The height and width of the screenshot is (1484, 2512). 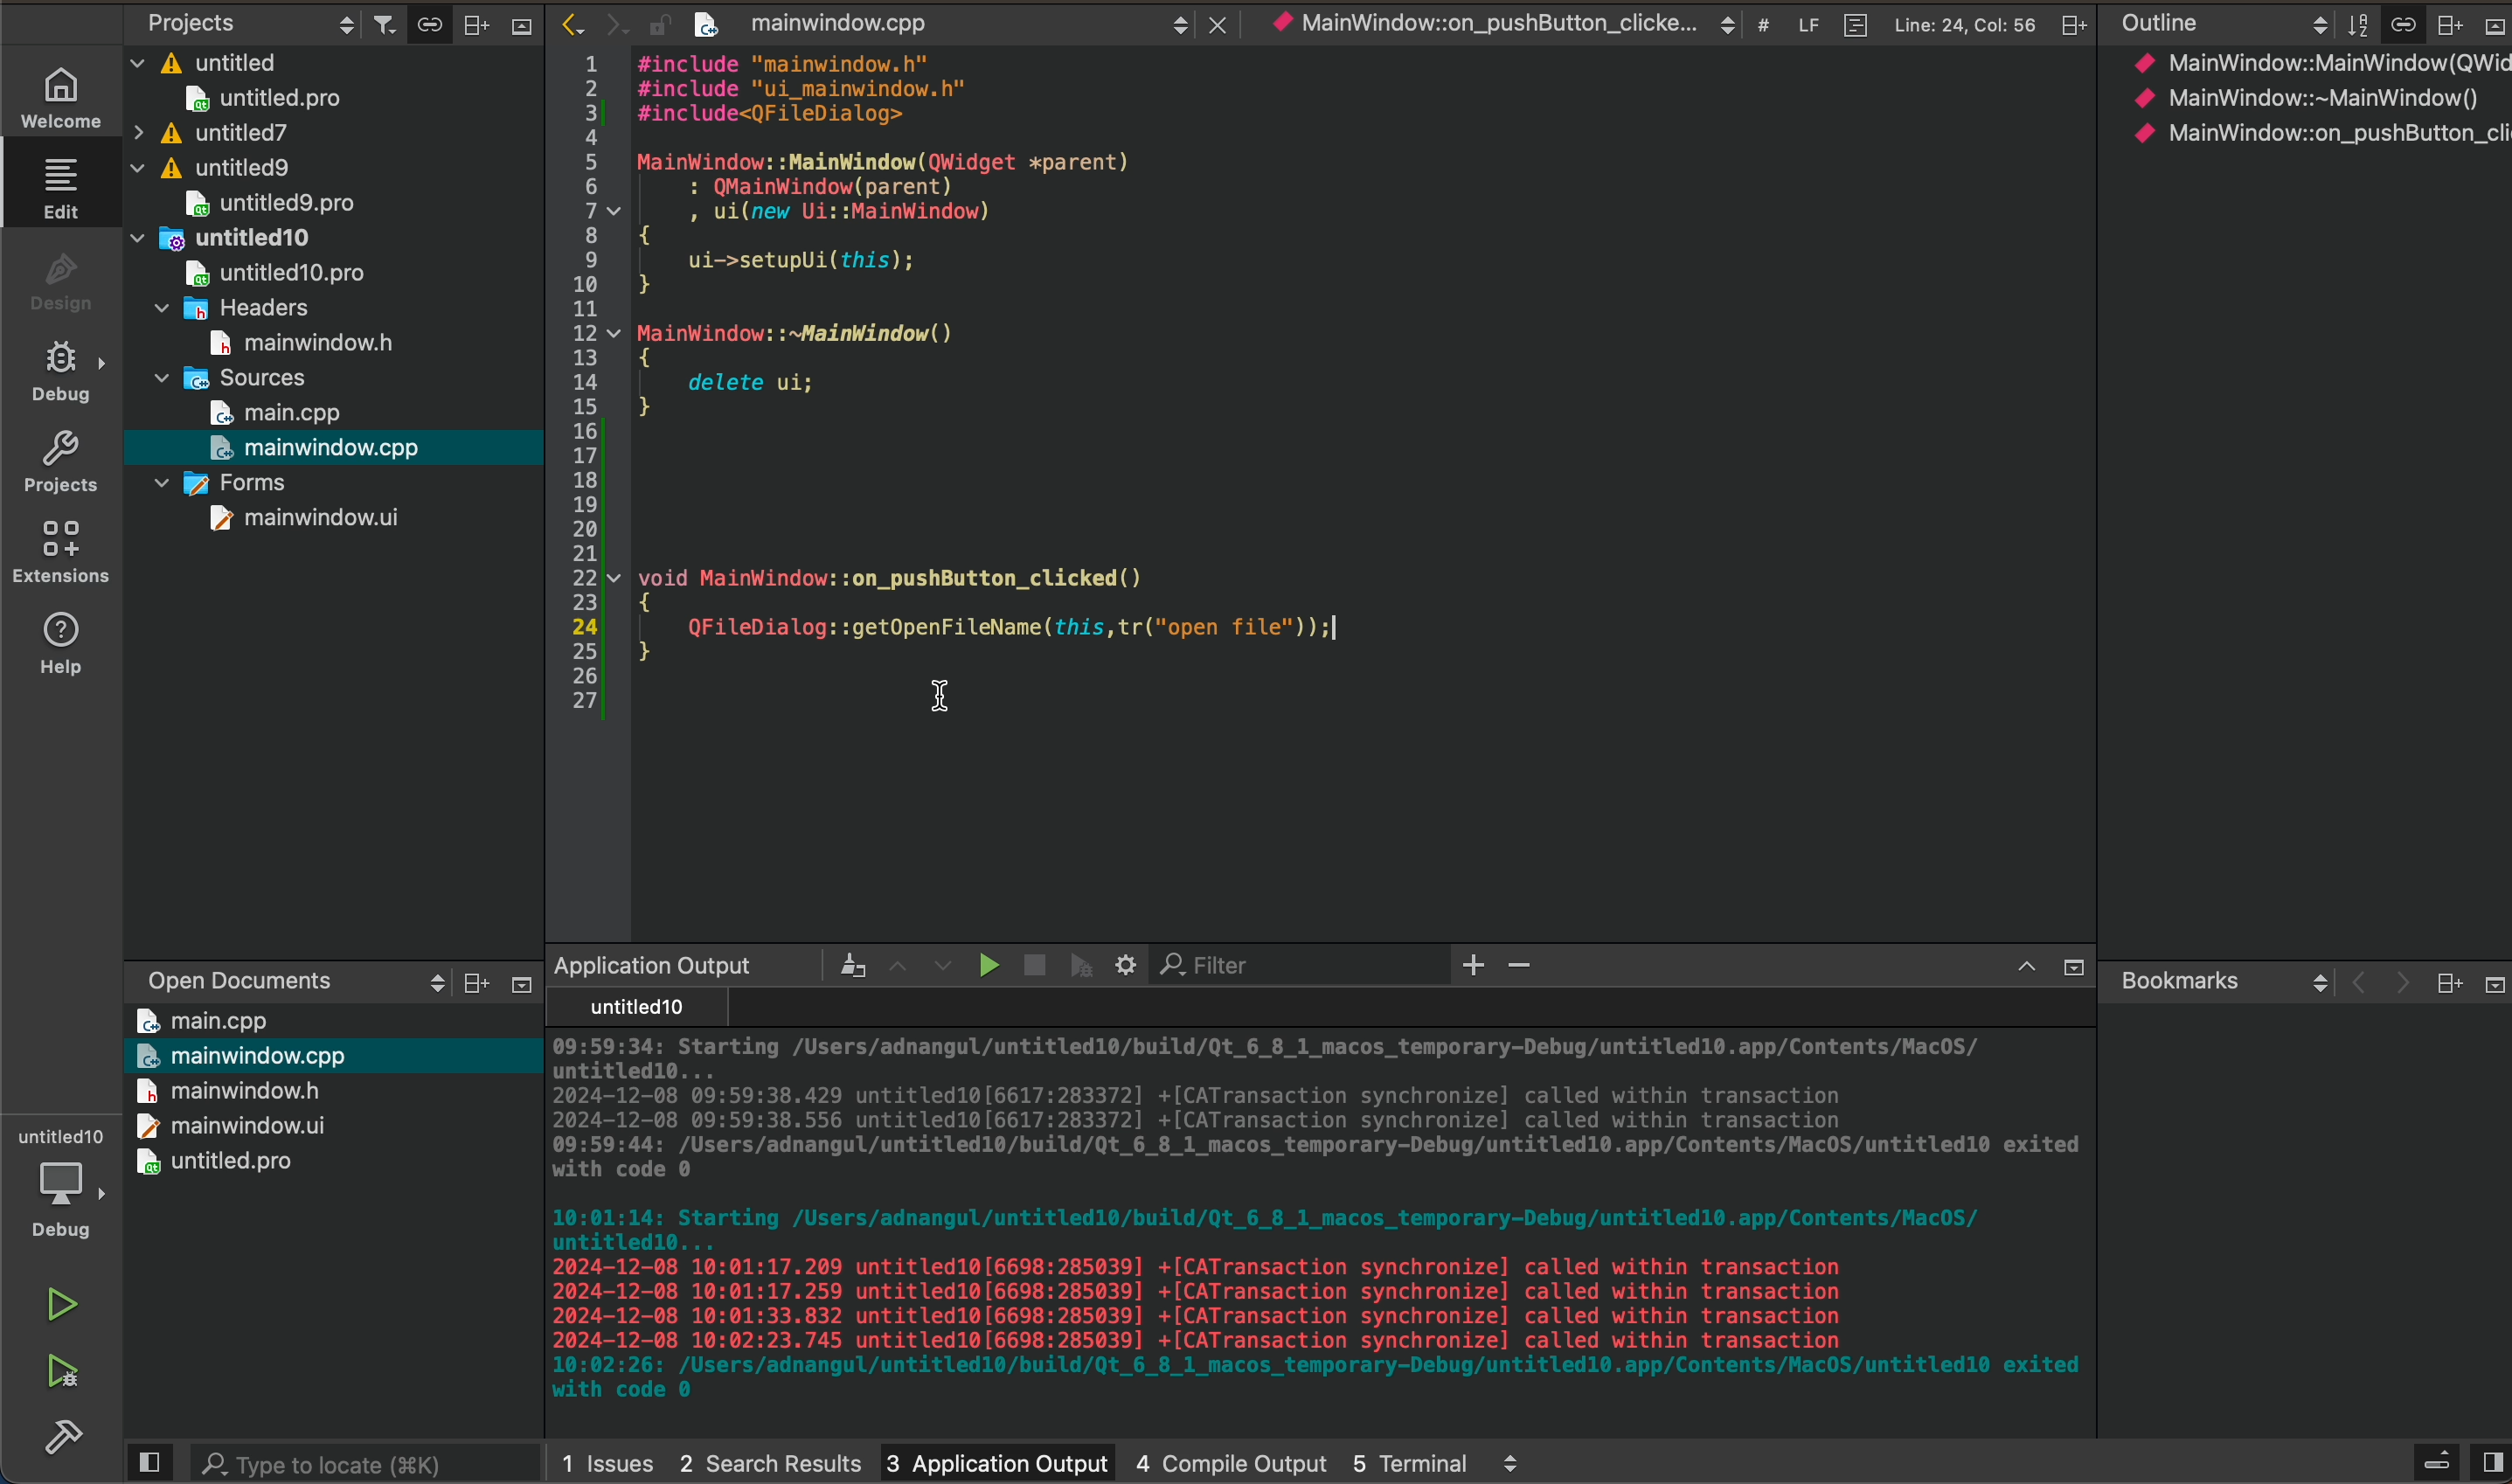 I want to click on 3 Application Output, so click(x=995, y=1458).